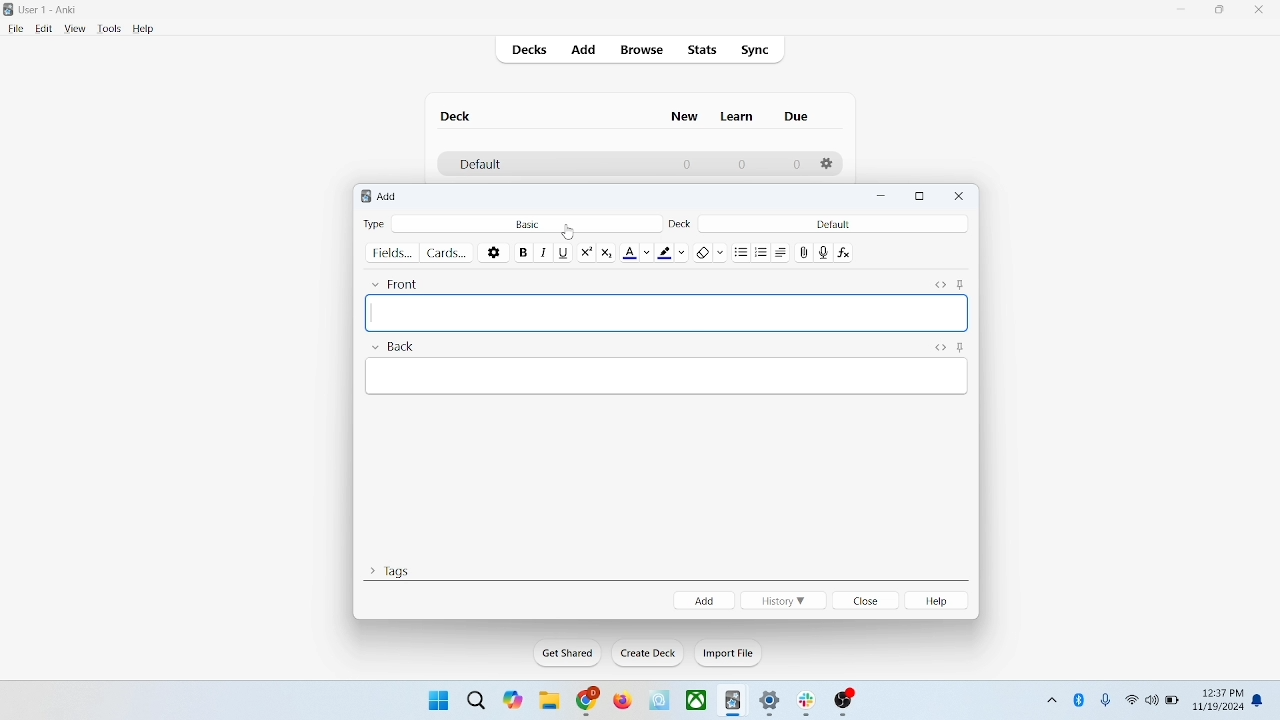 This screenshot has height=720, width=1280. Describe the element at coordinates (960, 196) in the screenshot. I see `close` at that location.